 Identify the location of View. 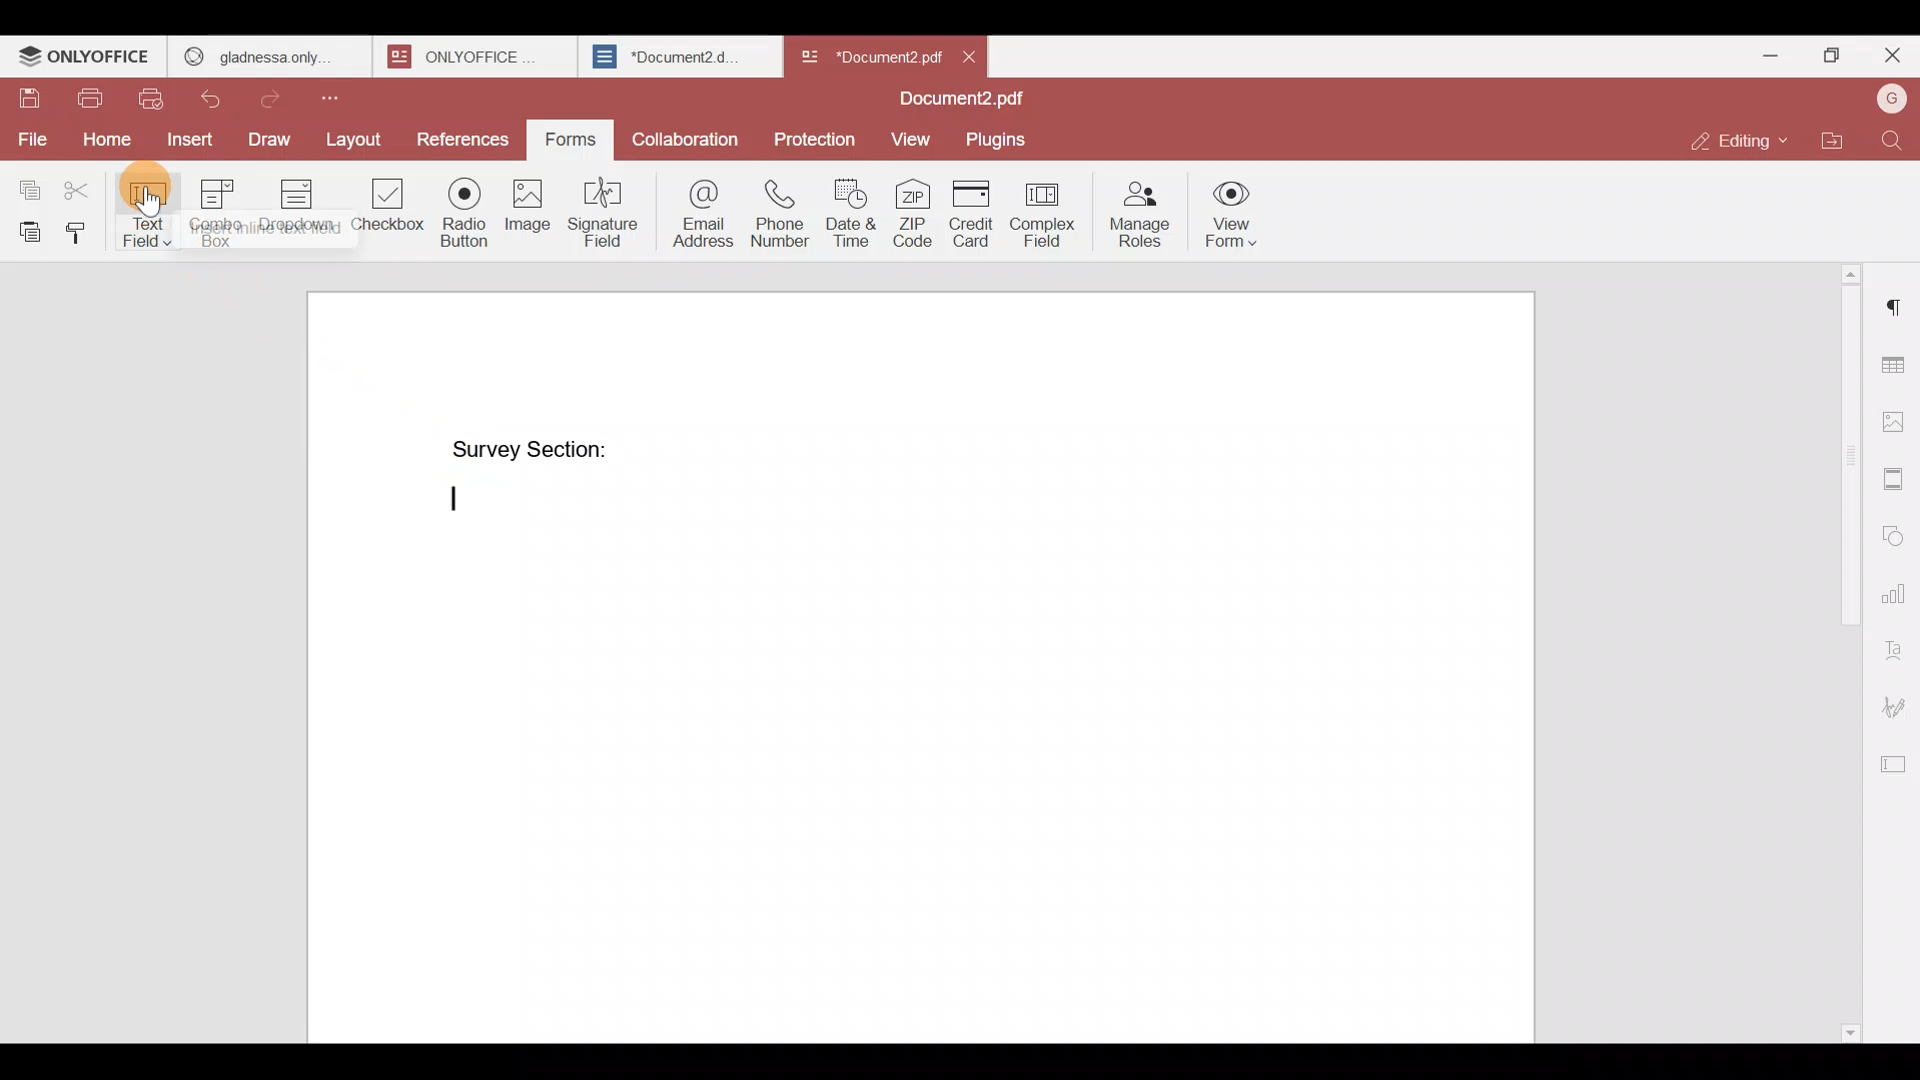
(906, 137).